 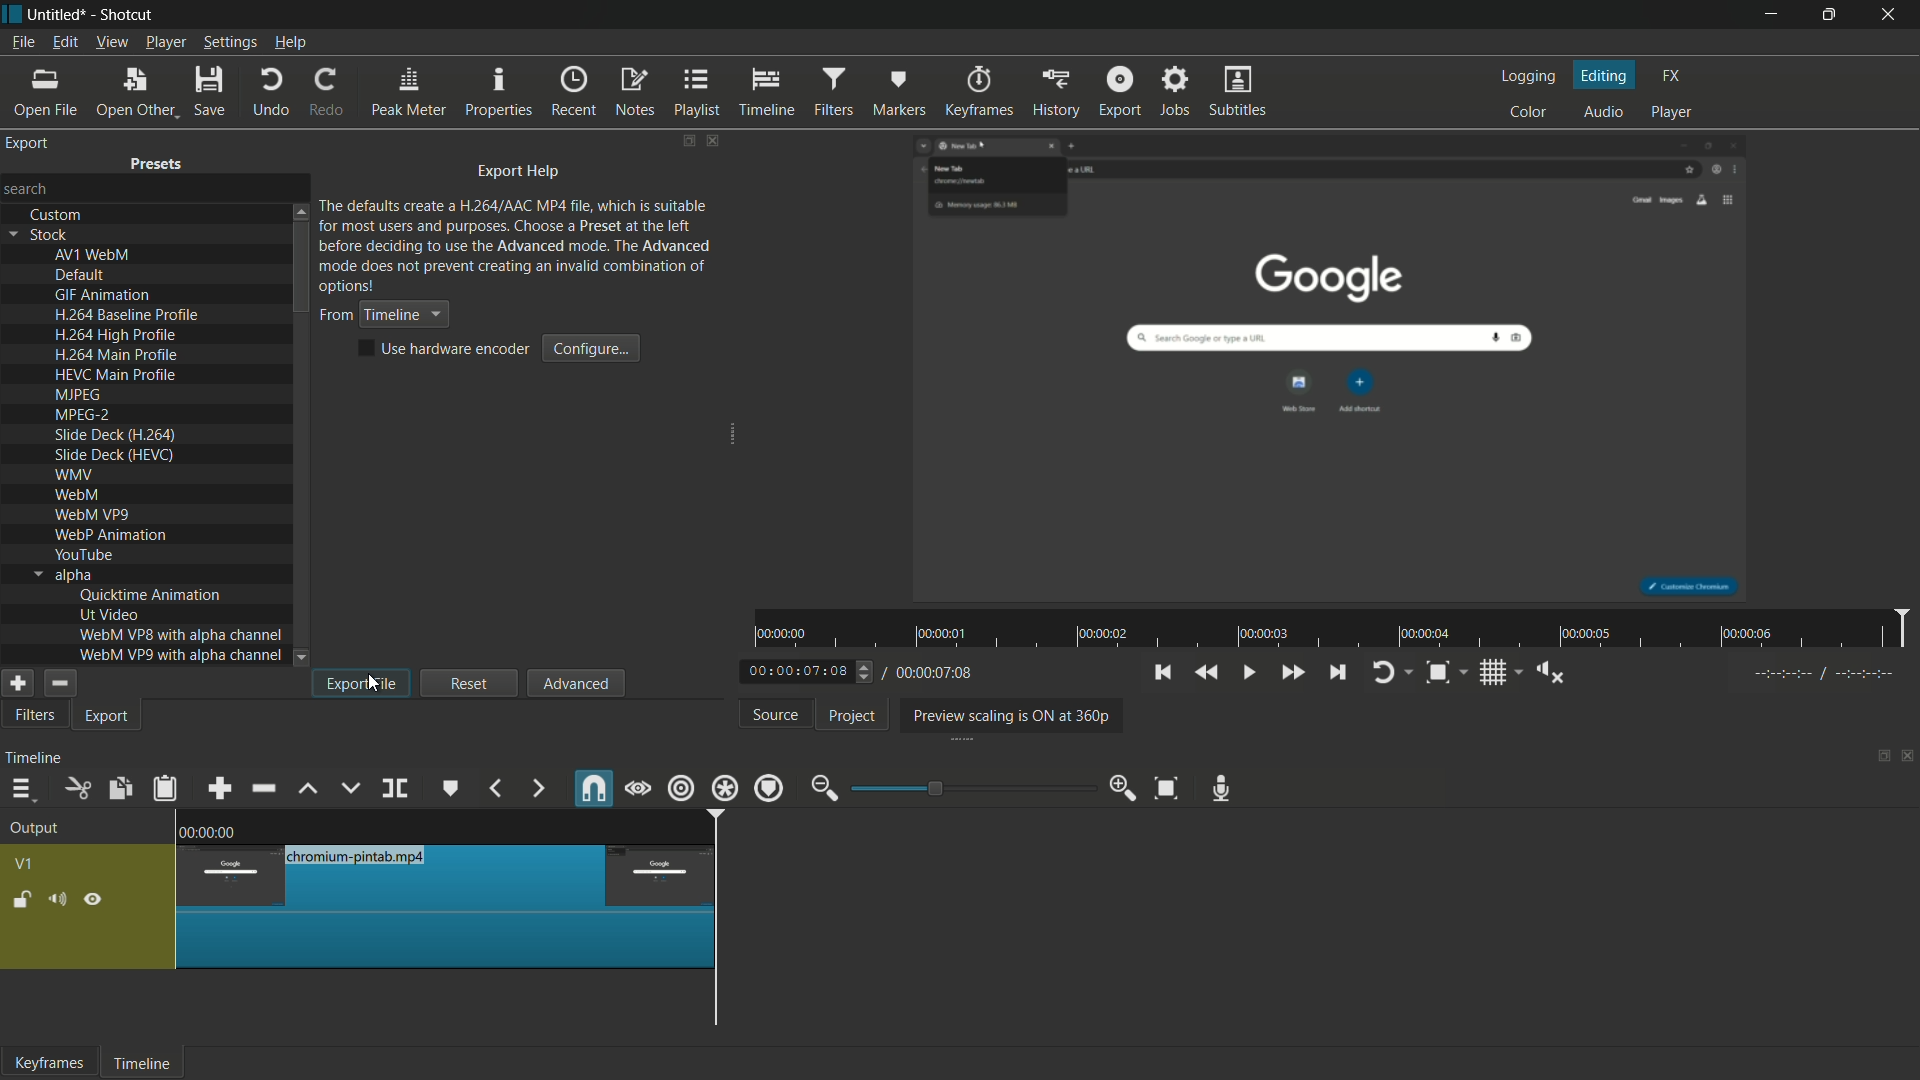 I want to click on timeline, so click(x=405, y=314).